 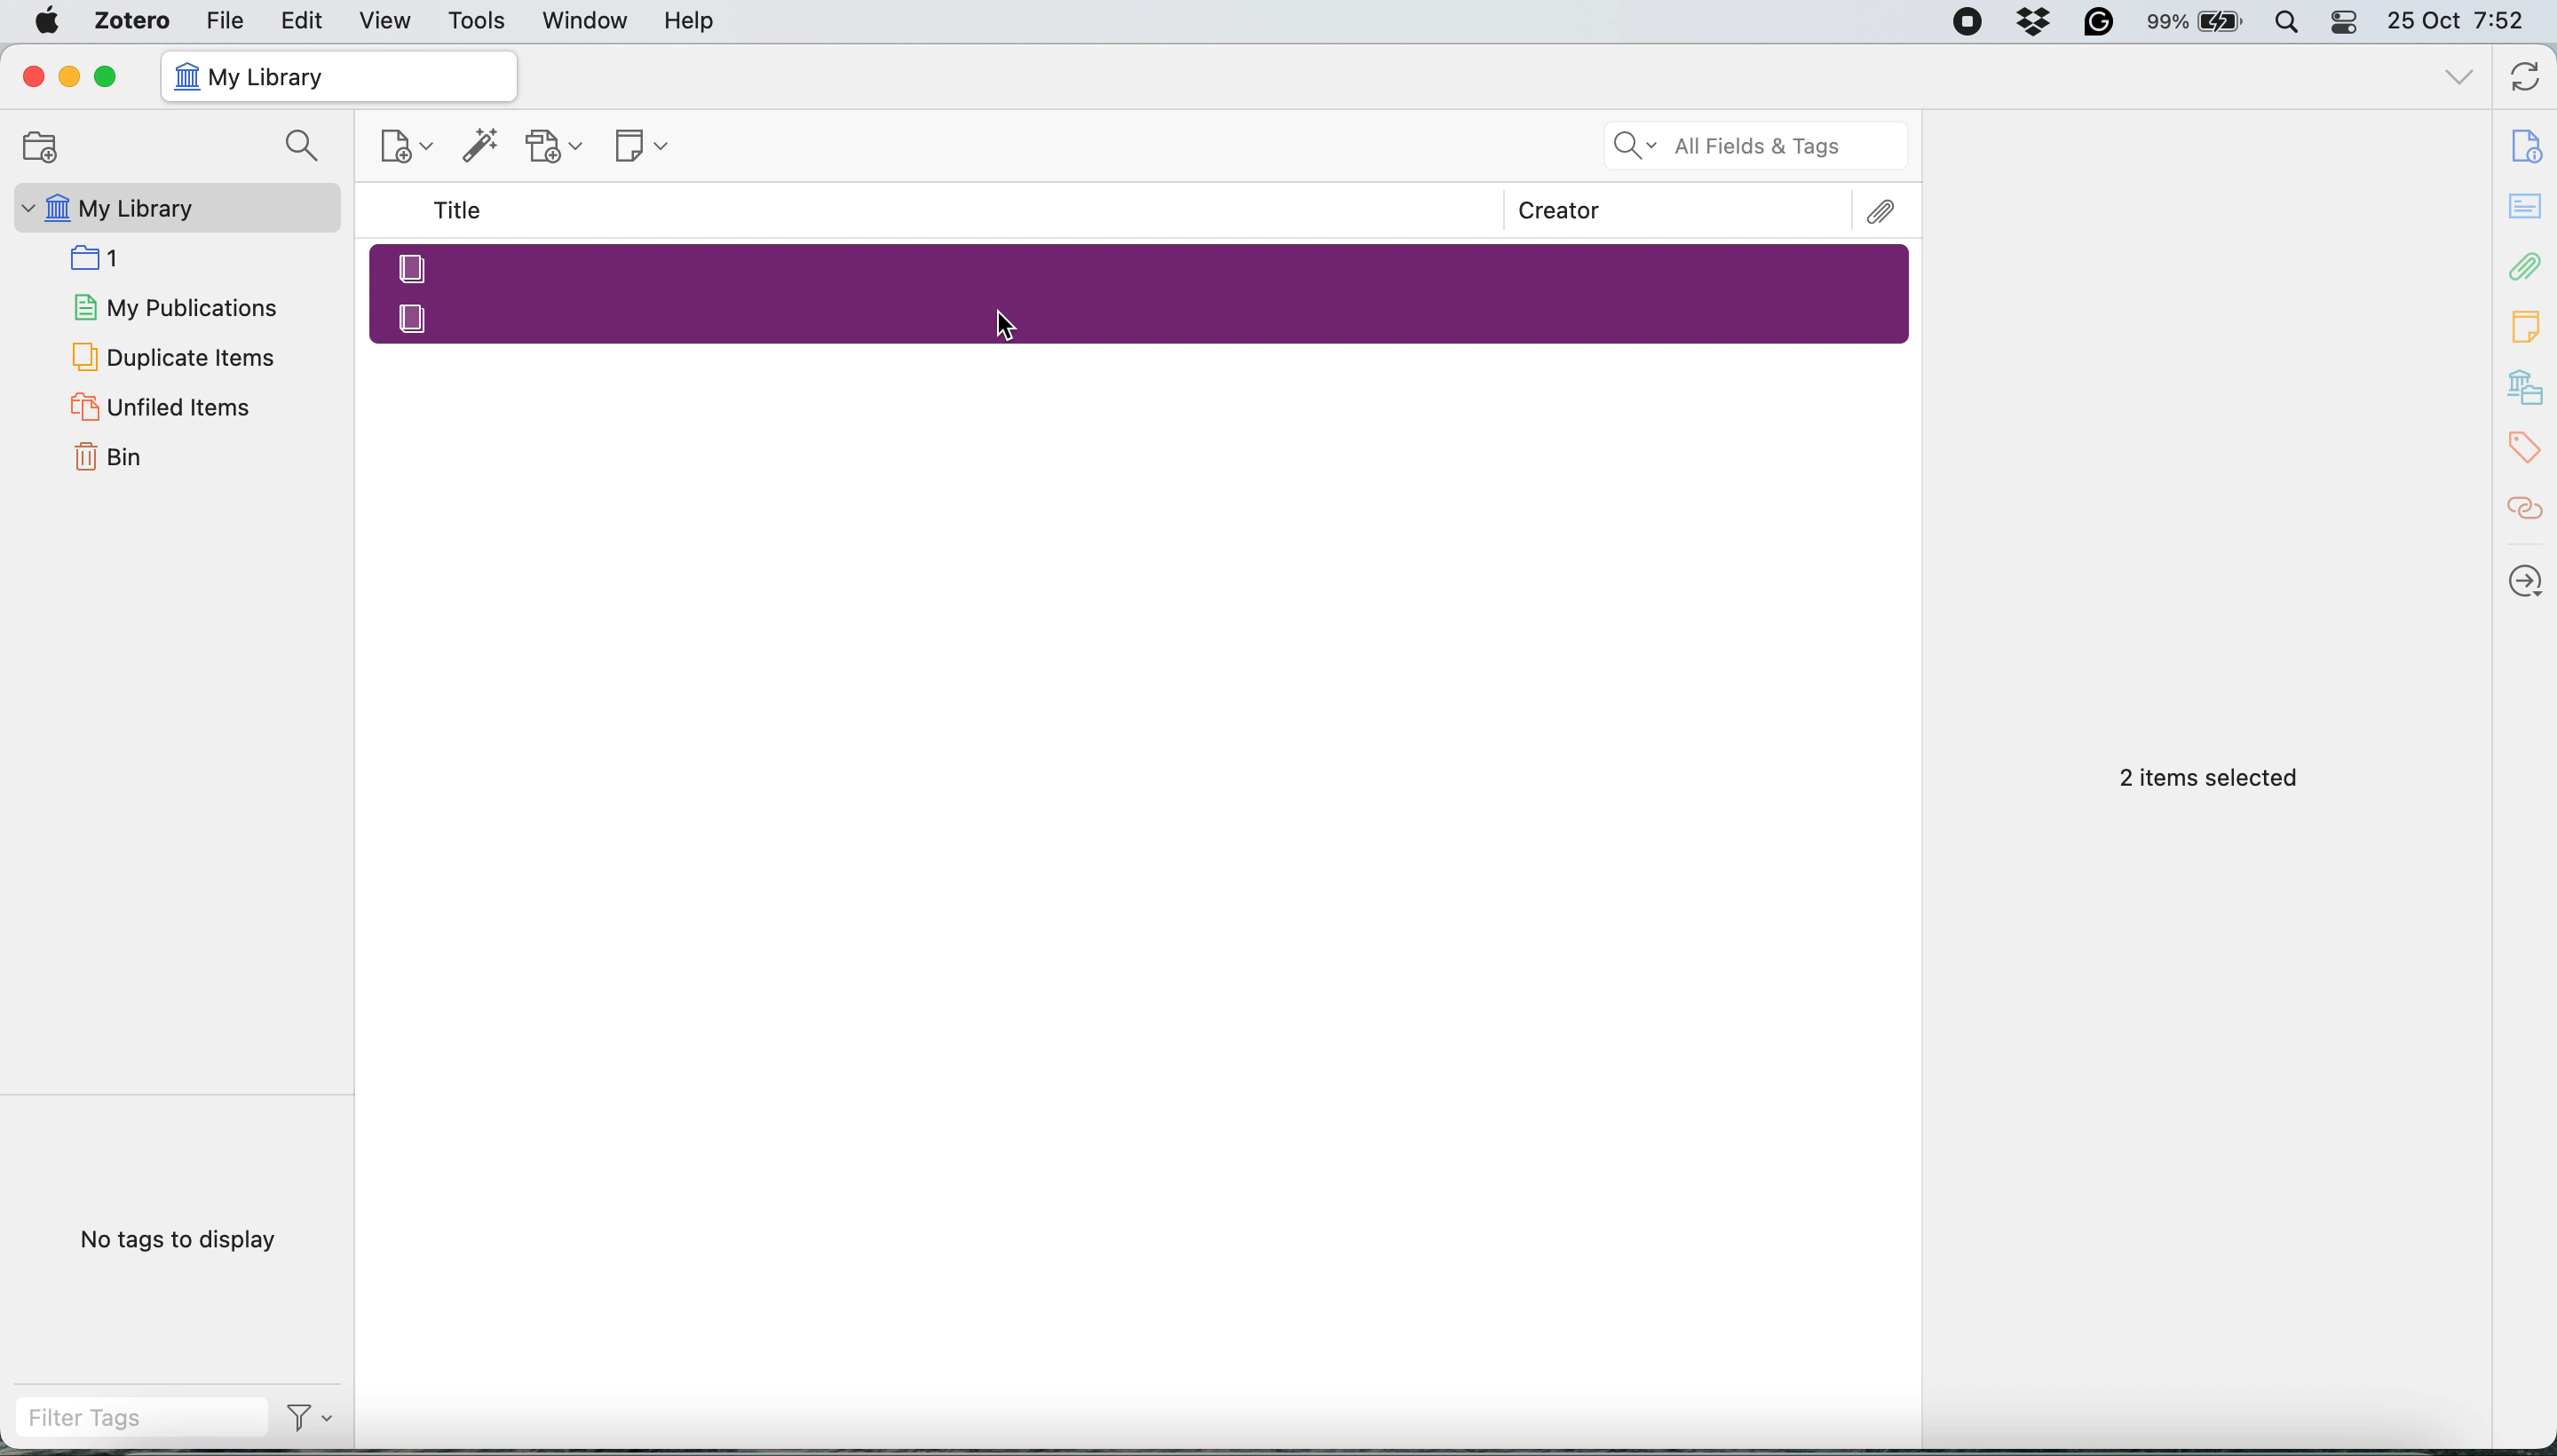 I want to click on Zotero, so click(x=134, y=20).